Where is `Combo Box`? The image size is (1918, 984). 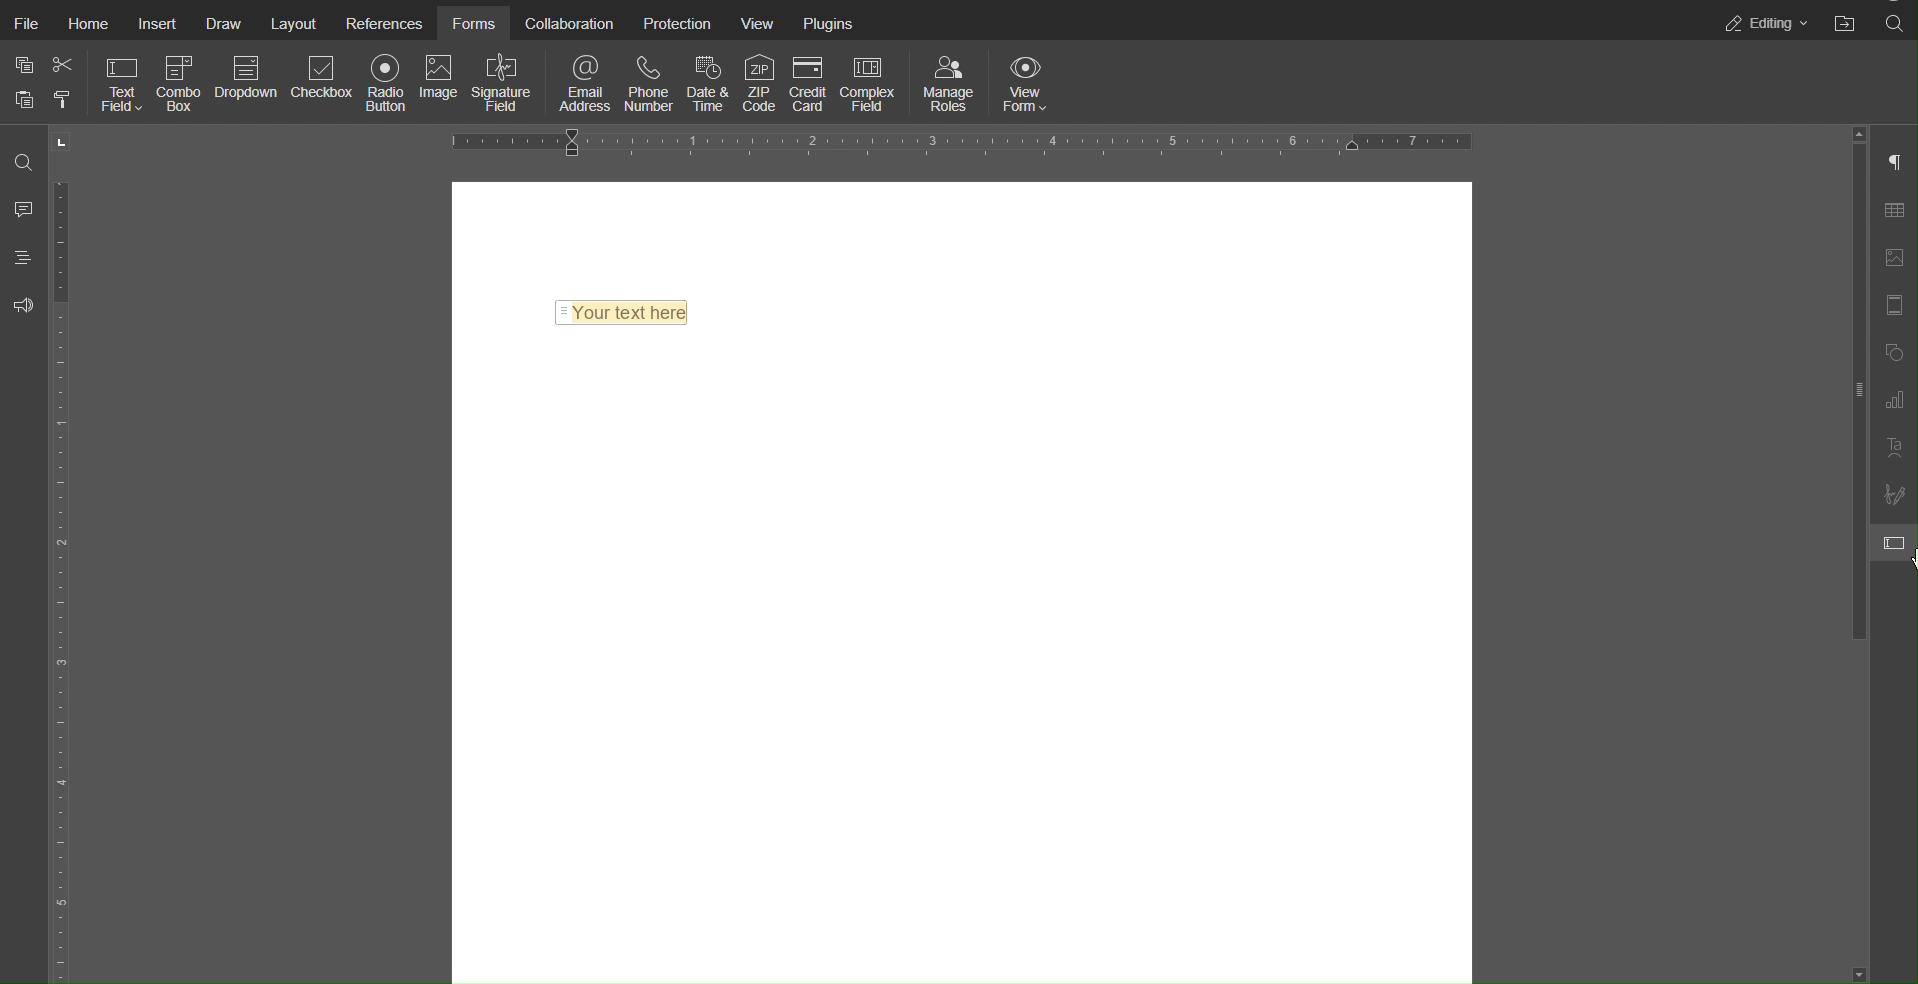
Combo Box is located at coordinates (182, 83).